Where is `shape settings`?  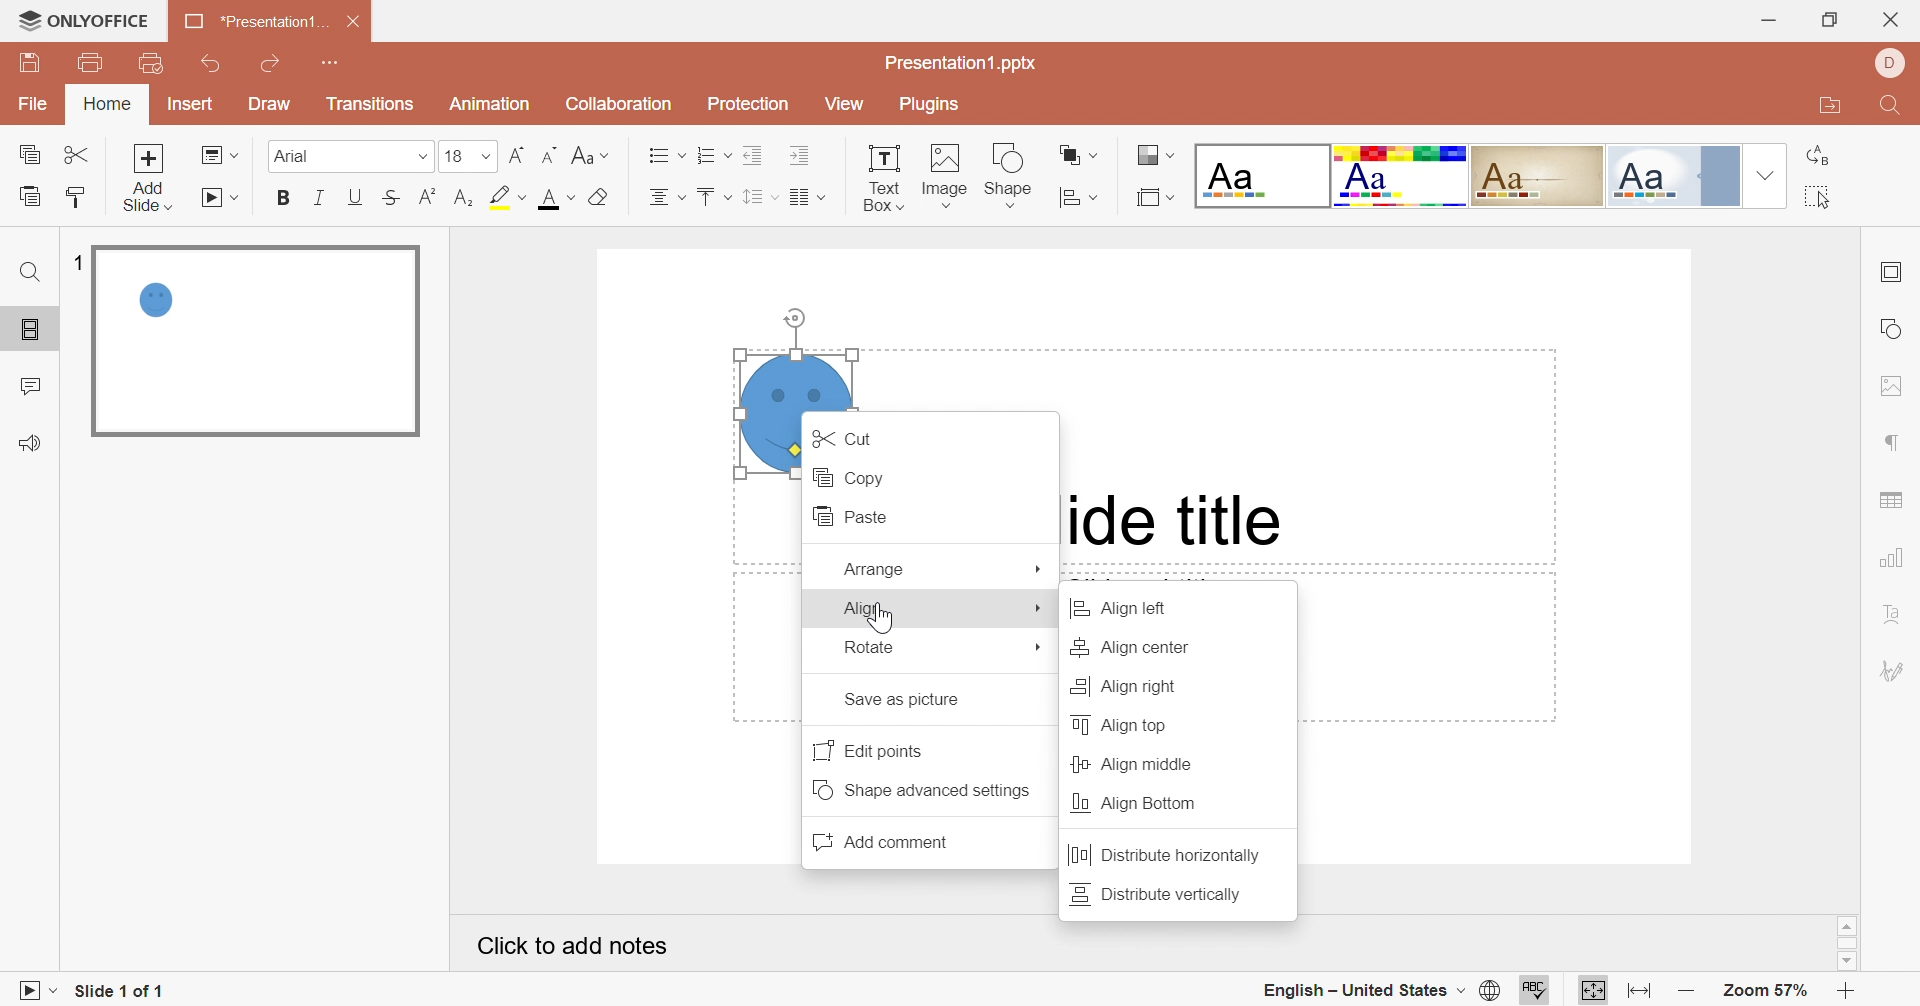
shape settings is located at coordinates (1894, 330).